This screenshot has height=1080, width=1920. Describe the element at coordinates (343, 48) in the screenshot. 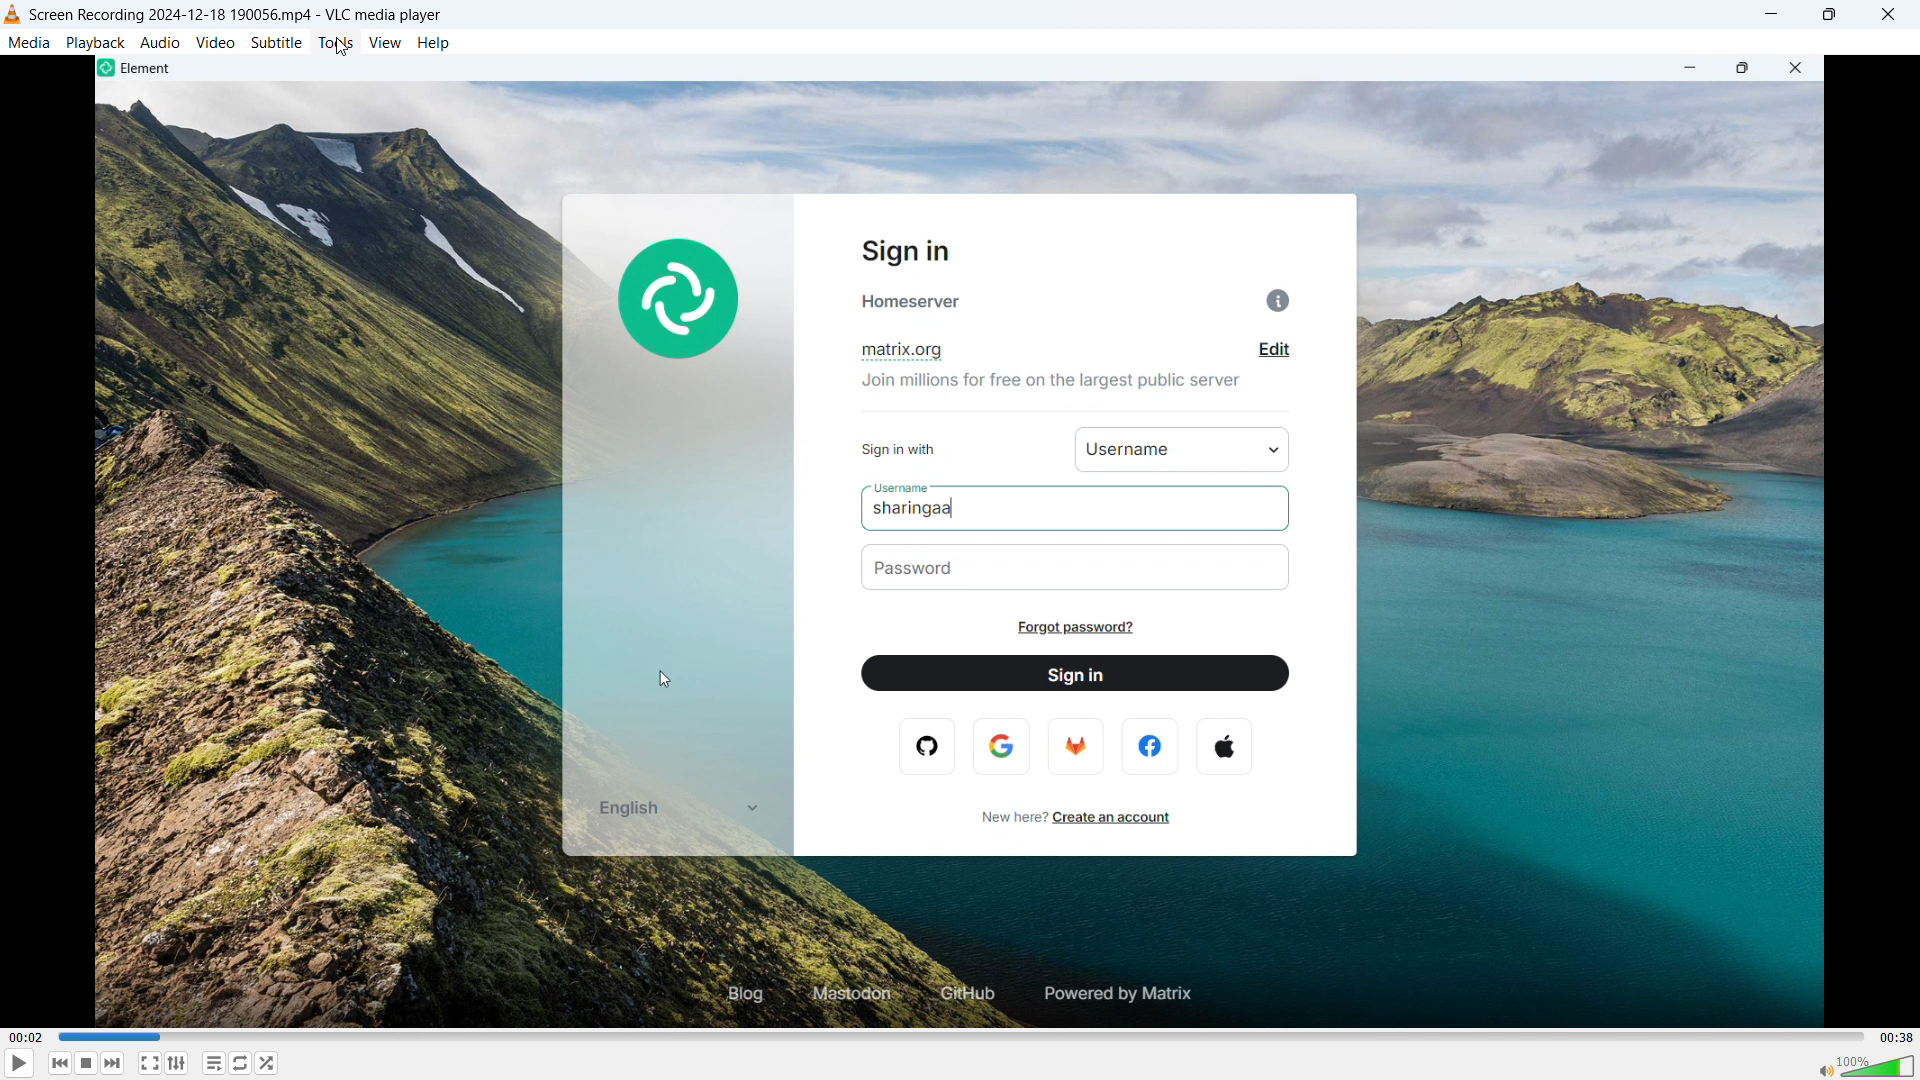

I see `cursor` at that location.